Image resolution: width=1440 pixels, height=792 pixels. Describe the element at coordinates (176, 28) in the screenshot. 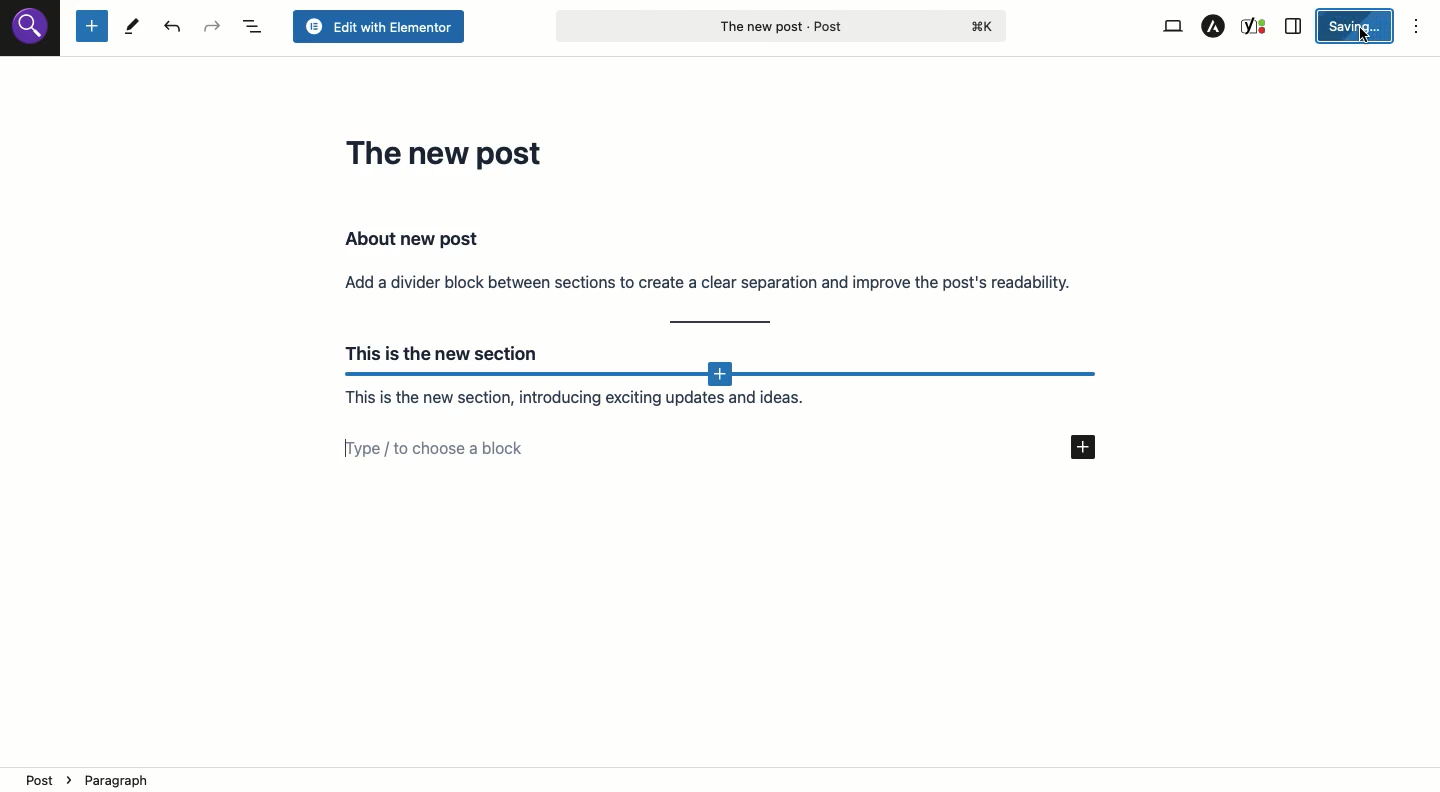

I see `Undo` at that location.